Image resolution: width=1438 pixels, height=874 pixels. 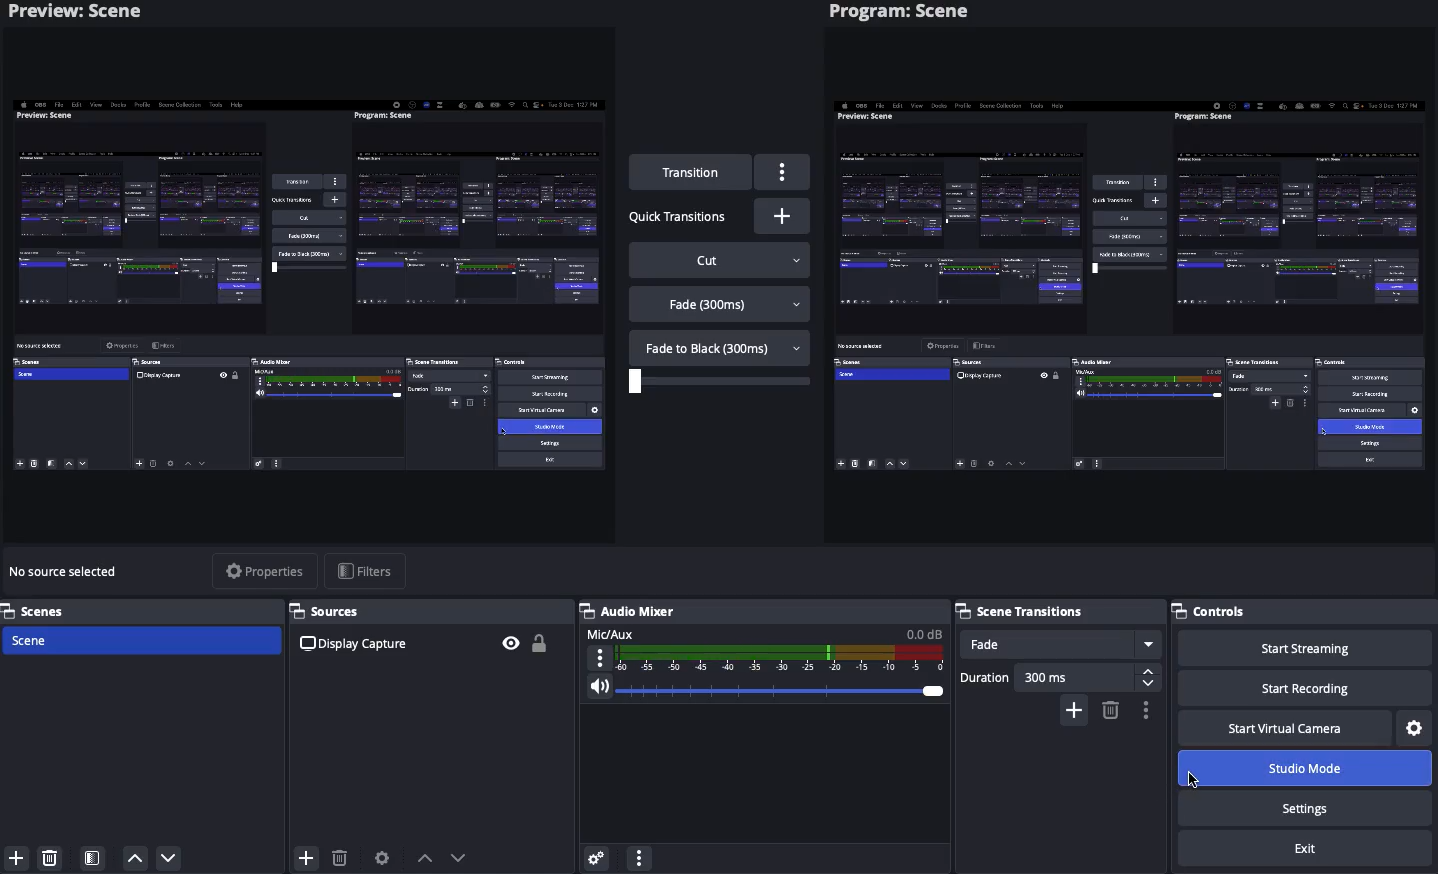 I want to click on Display capture, so click(x=358, y=646).